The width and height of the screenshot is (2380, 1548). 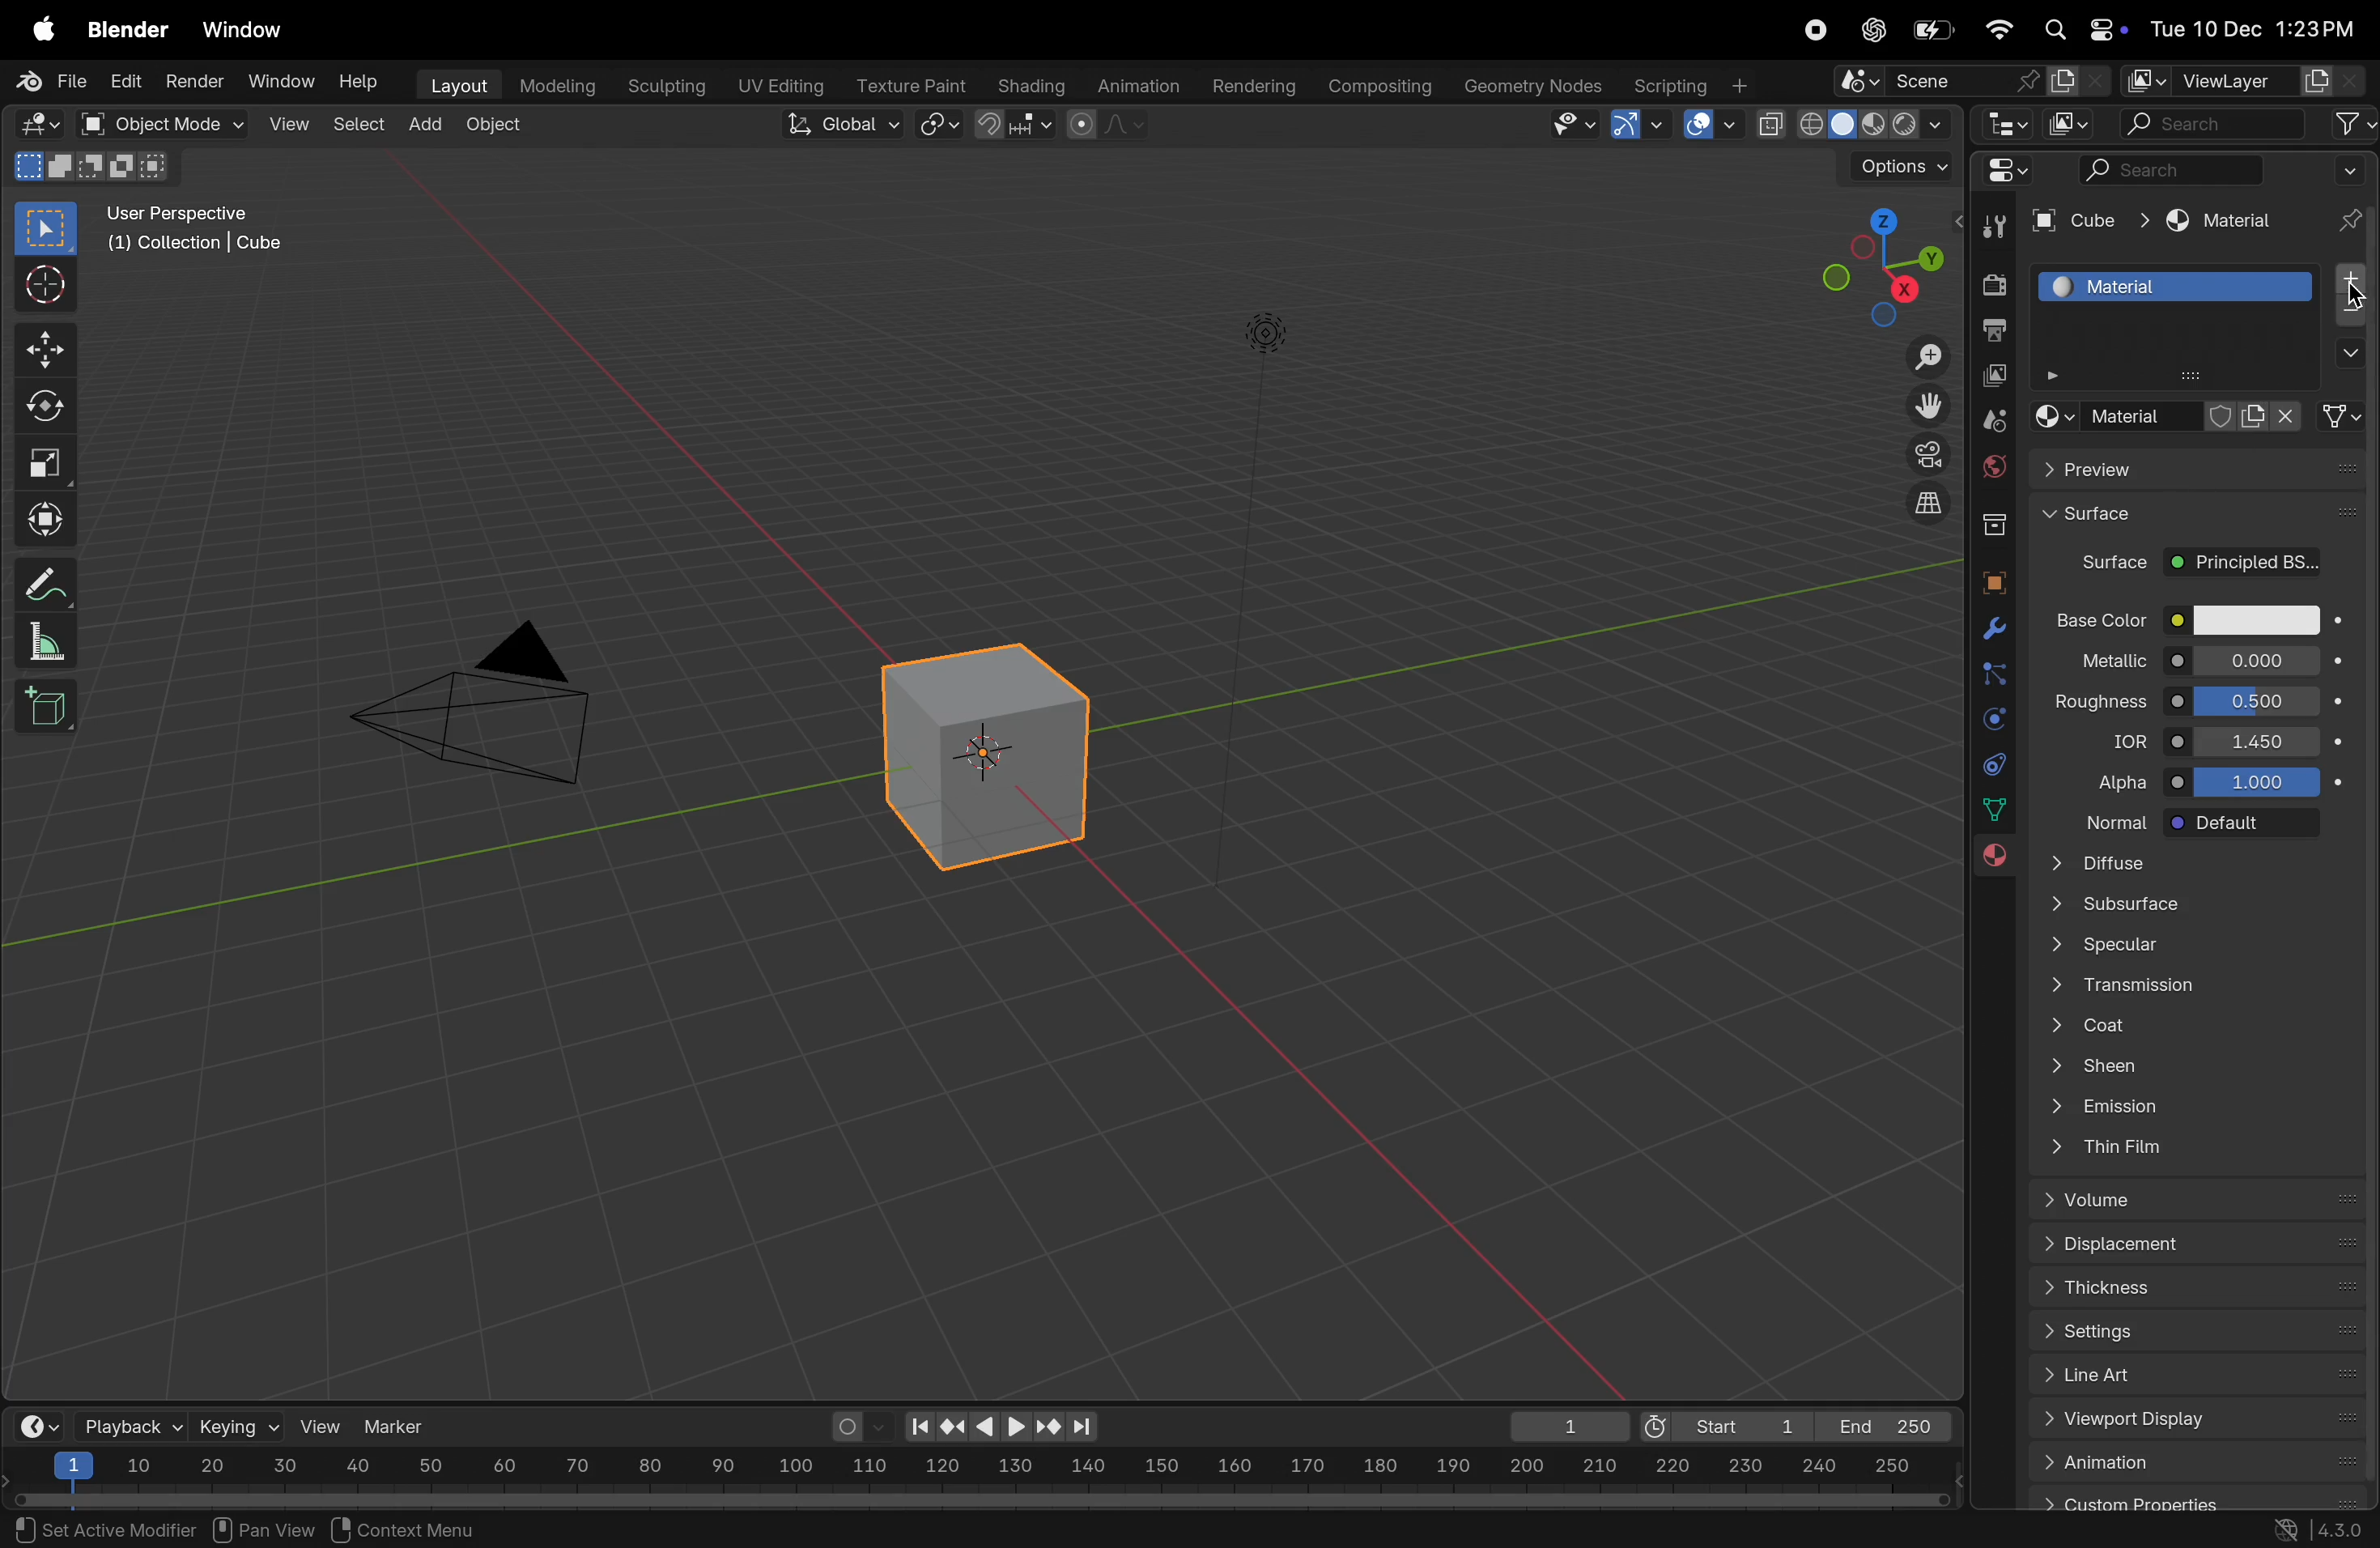 What do you see at coordinates (2214, 124) in the screenshot?
I see `search` at bounding box center [2214, 124].